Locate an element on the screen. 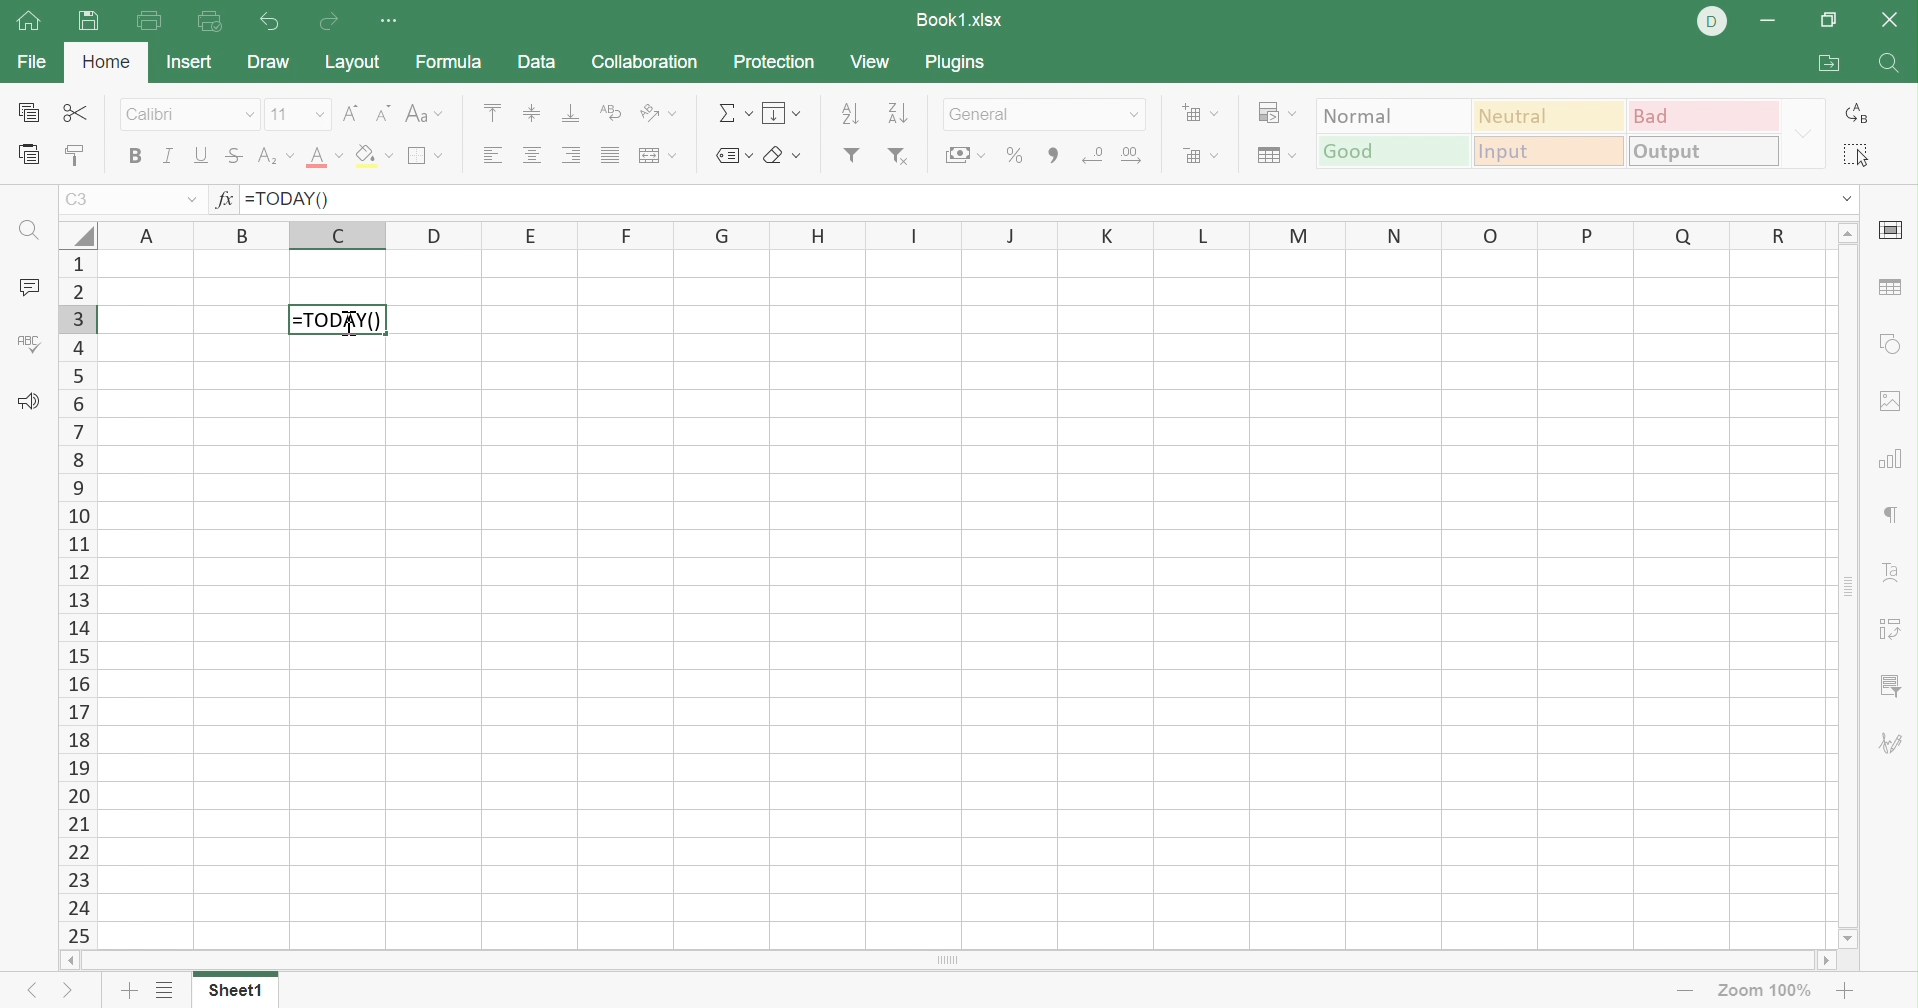 This screenshot has width=1918, height=1008. Font color is located at coordinates (324, 158).